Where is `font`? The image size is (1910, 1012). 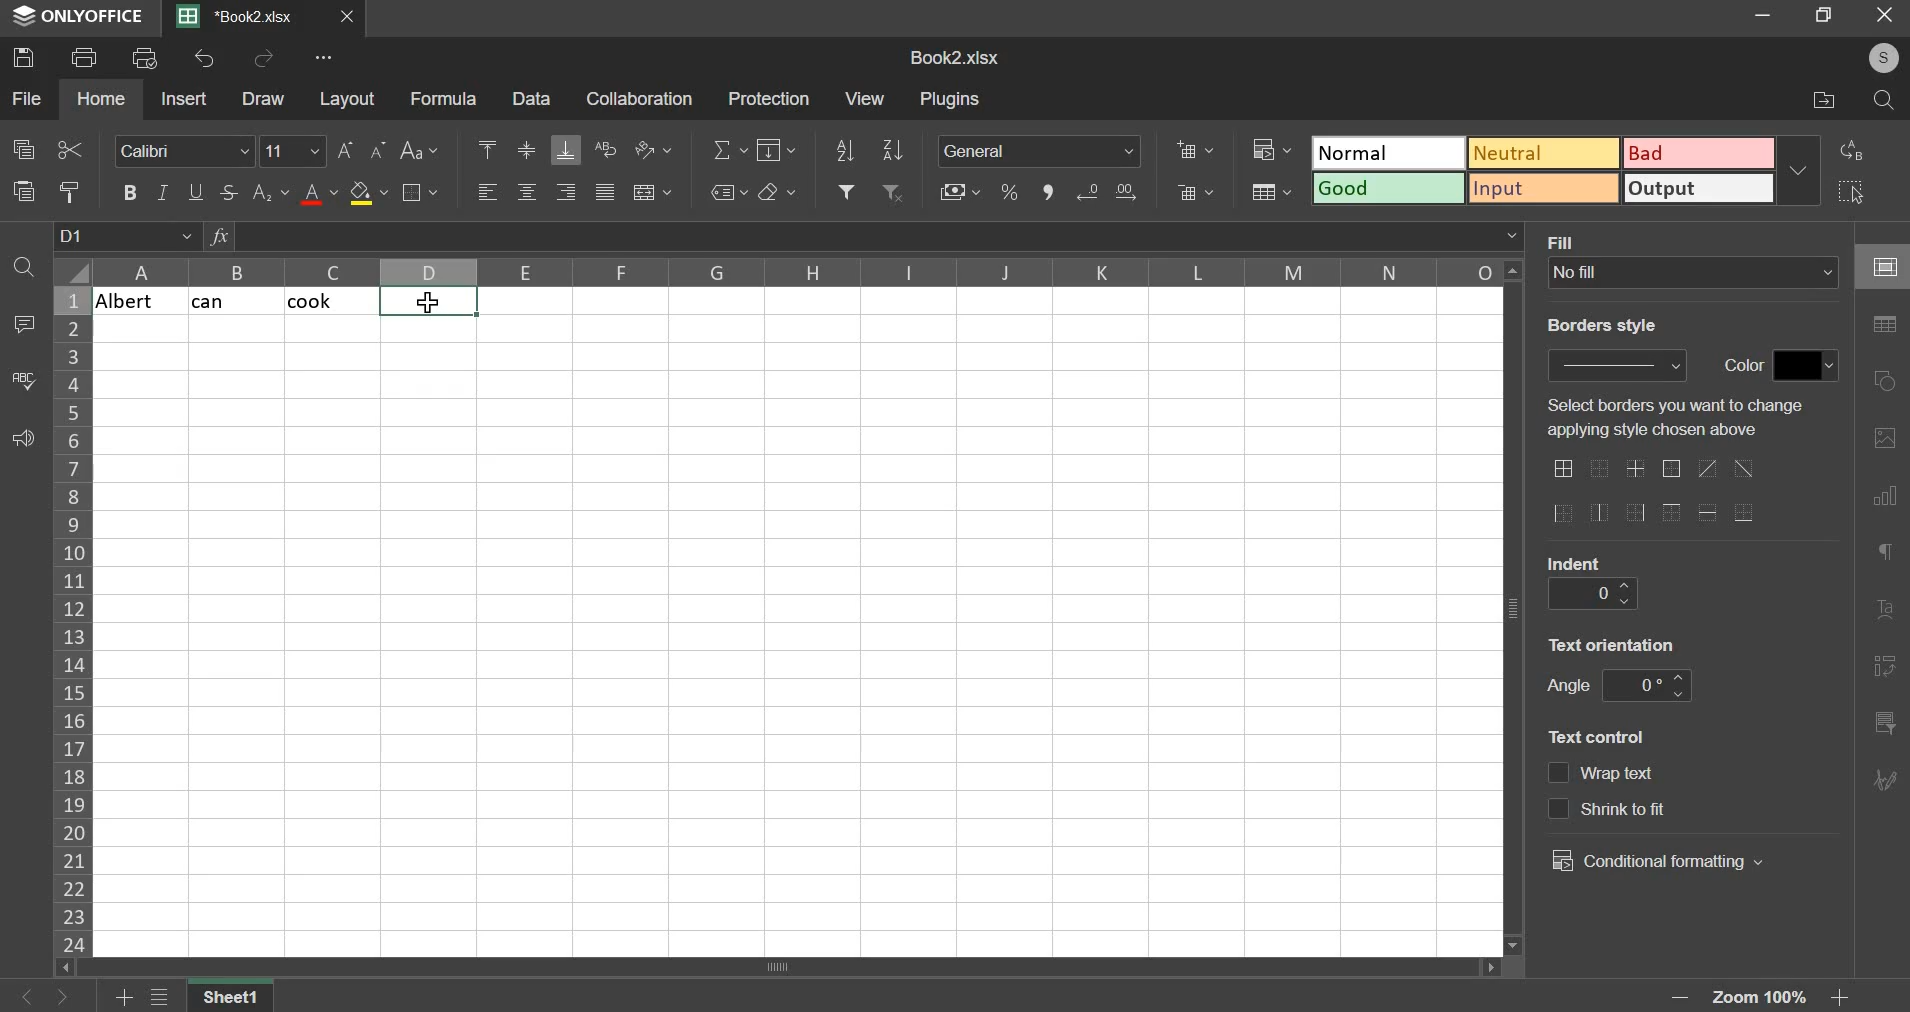
font is located at coordinates (183, 151).